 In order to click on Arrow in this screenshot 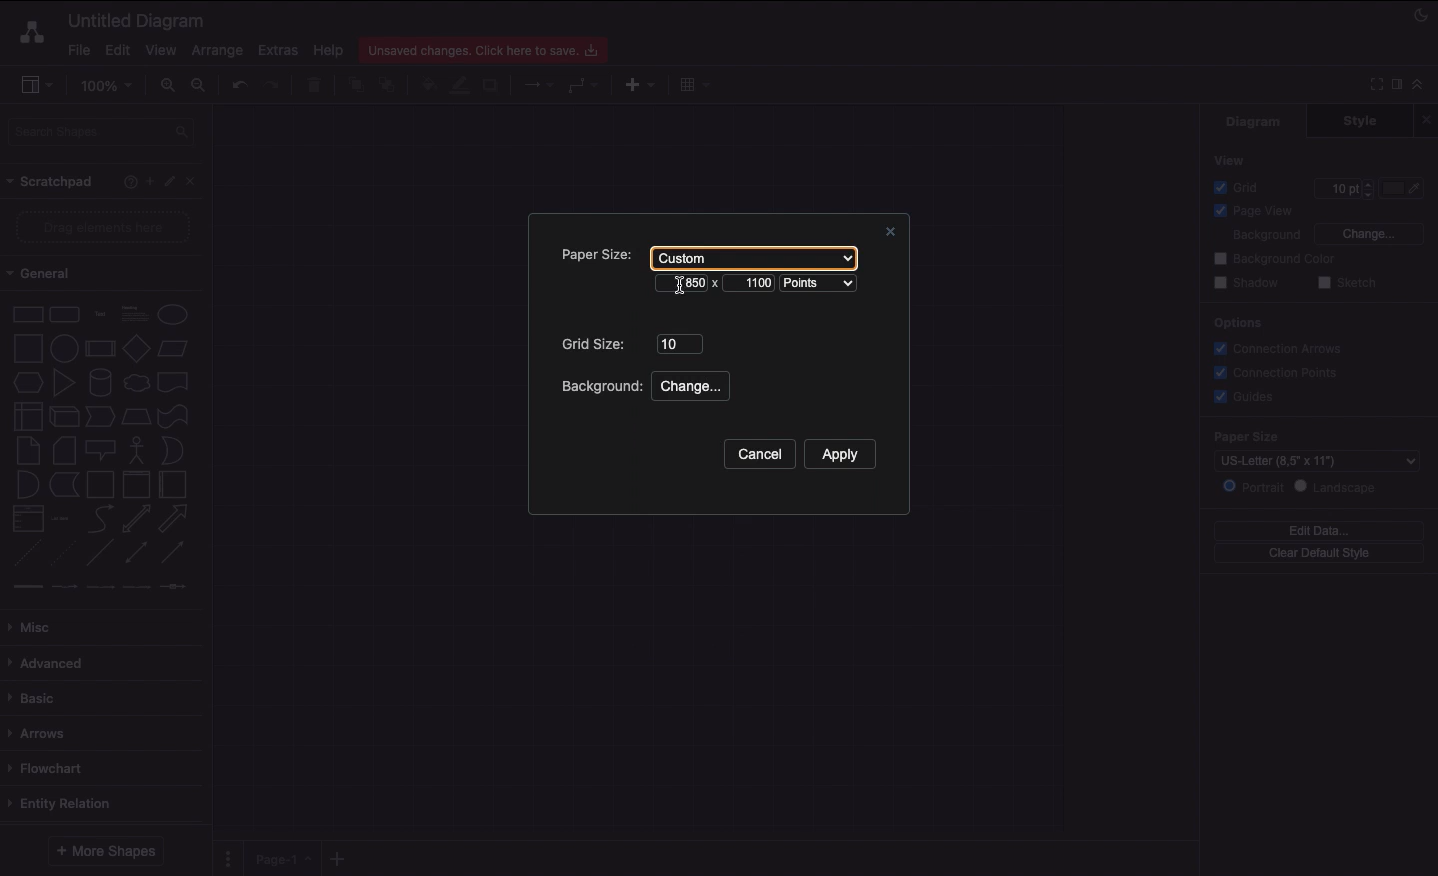, I will do `click(174, 519)`.